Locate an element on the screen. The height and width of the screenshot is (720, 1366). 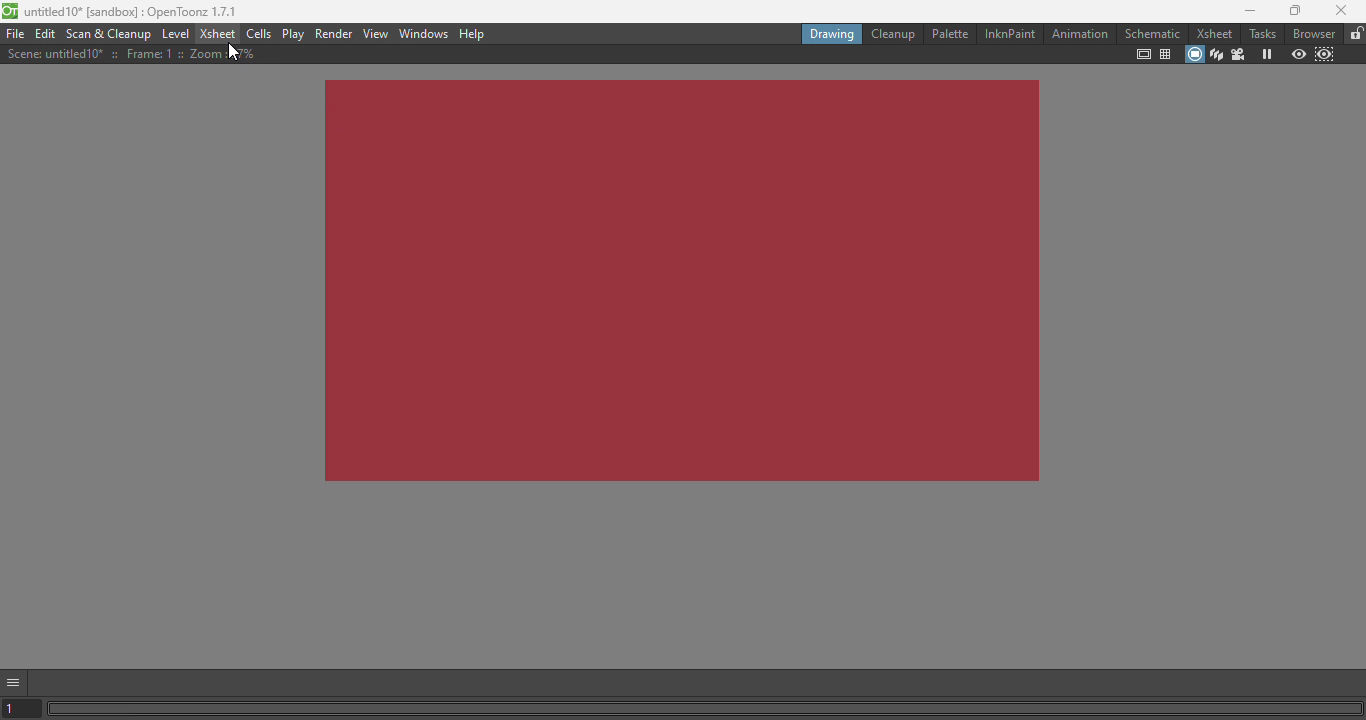
Scan & Cleanup is located at coordinates (111, 33).